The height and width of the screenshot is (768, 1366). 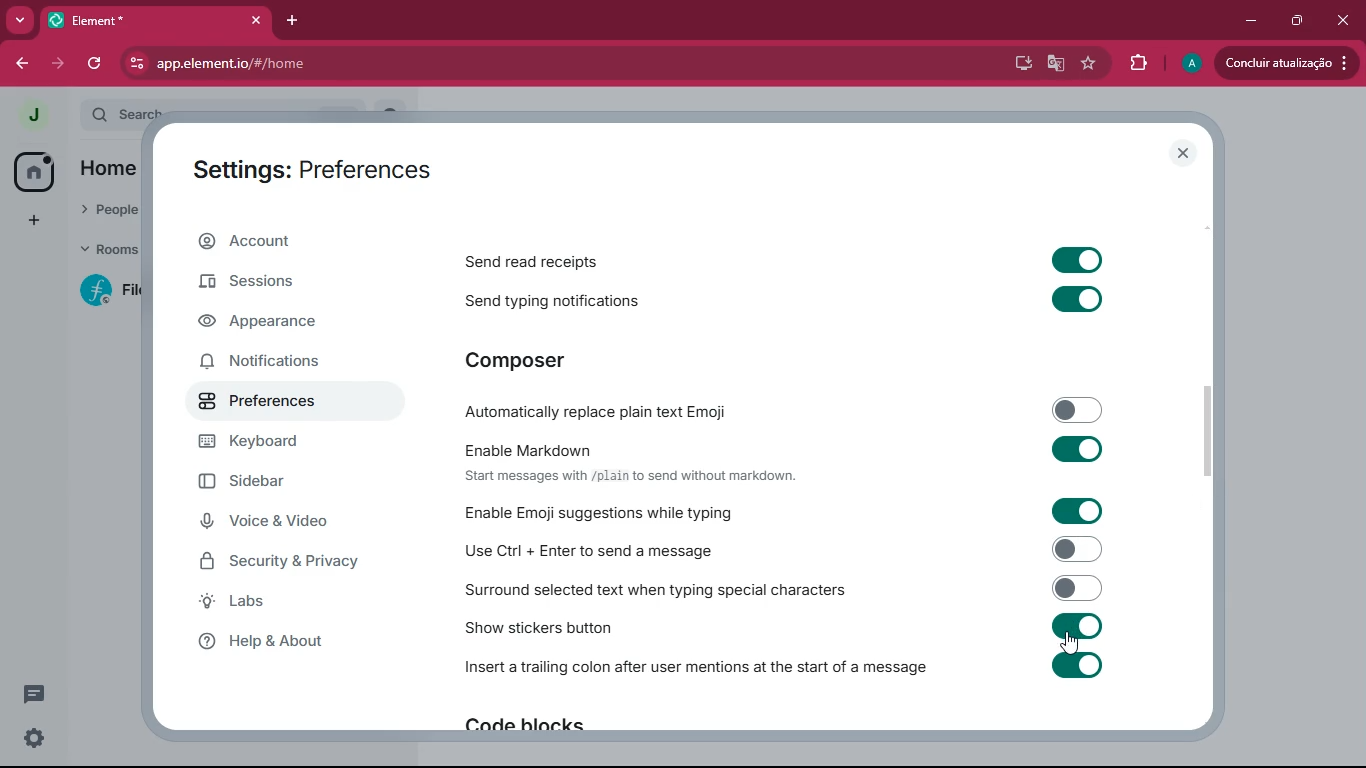 I want to click on ‘Start messages with /plain to send without markdown., so click(x=634, y=479).